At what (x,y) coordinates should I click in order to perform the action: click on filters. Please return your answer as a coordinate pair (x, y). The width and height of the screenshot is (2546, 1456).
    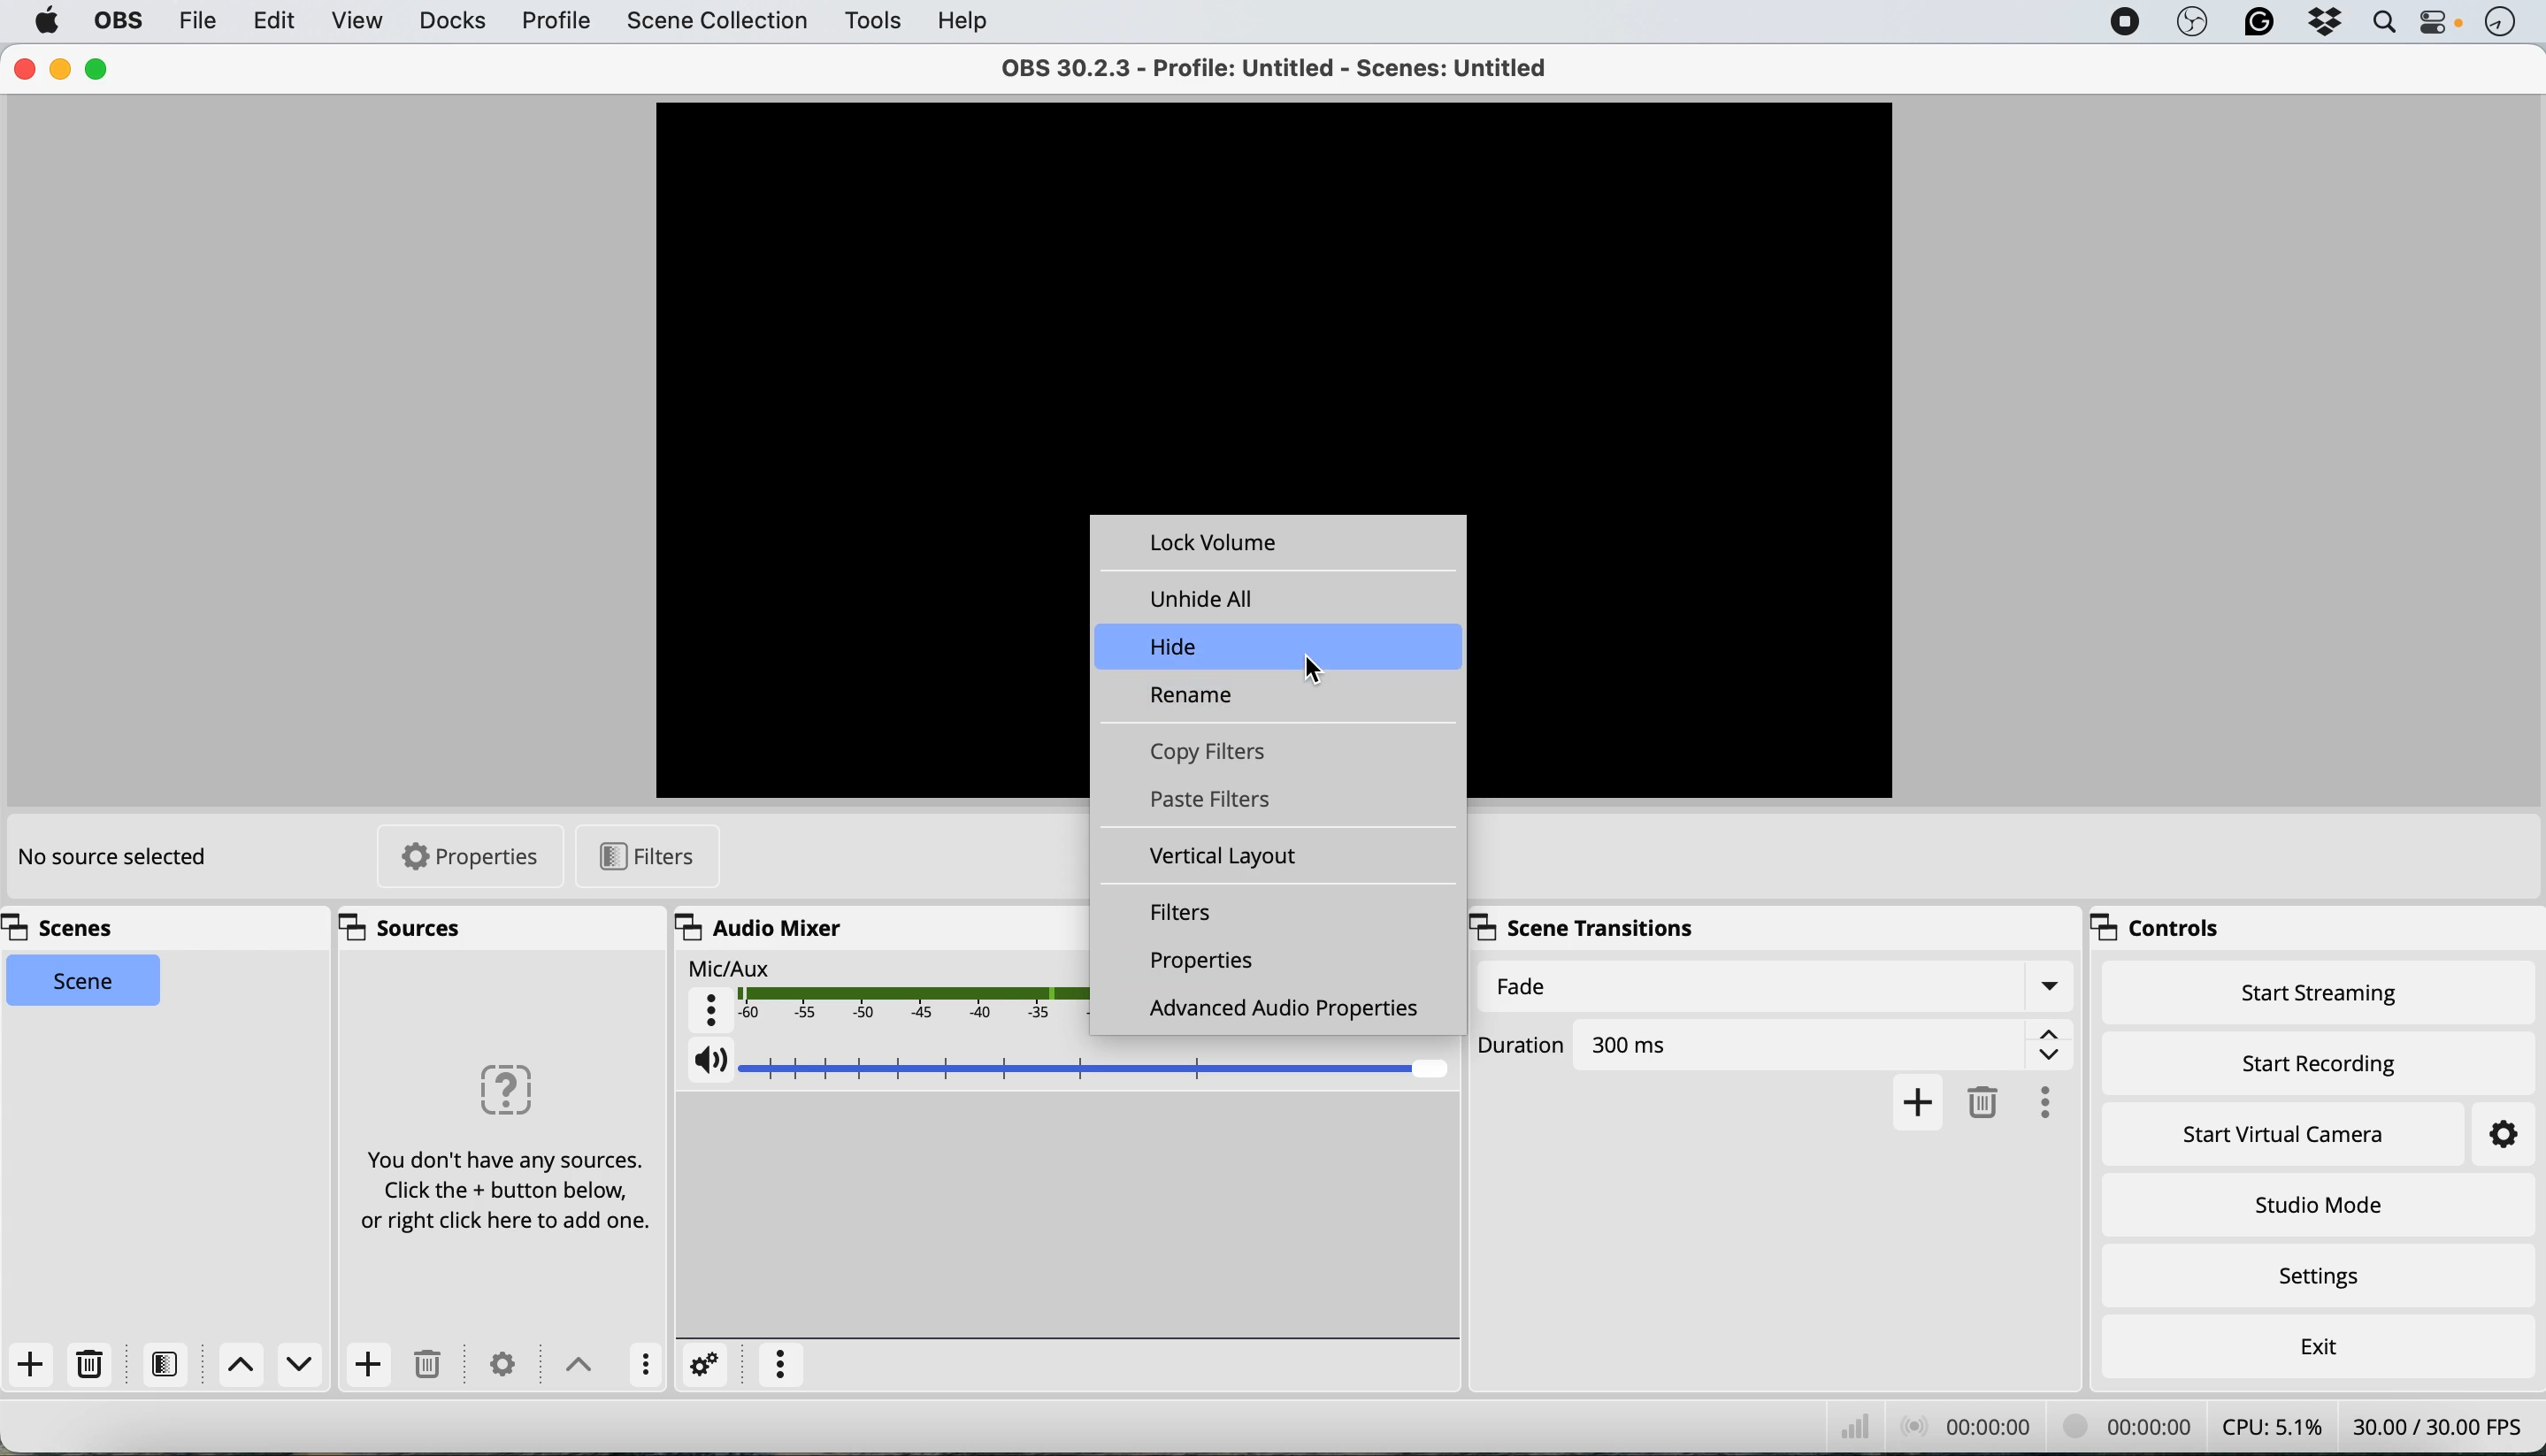
    Looking at the image, I should click on (1190, 912).